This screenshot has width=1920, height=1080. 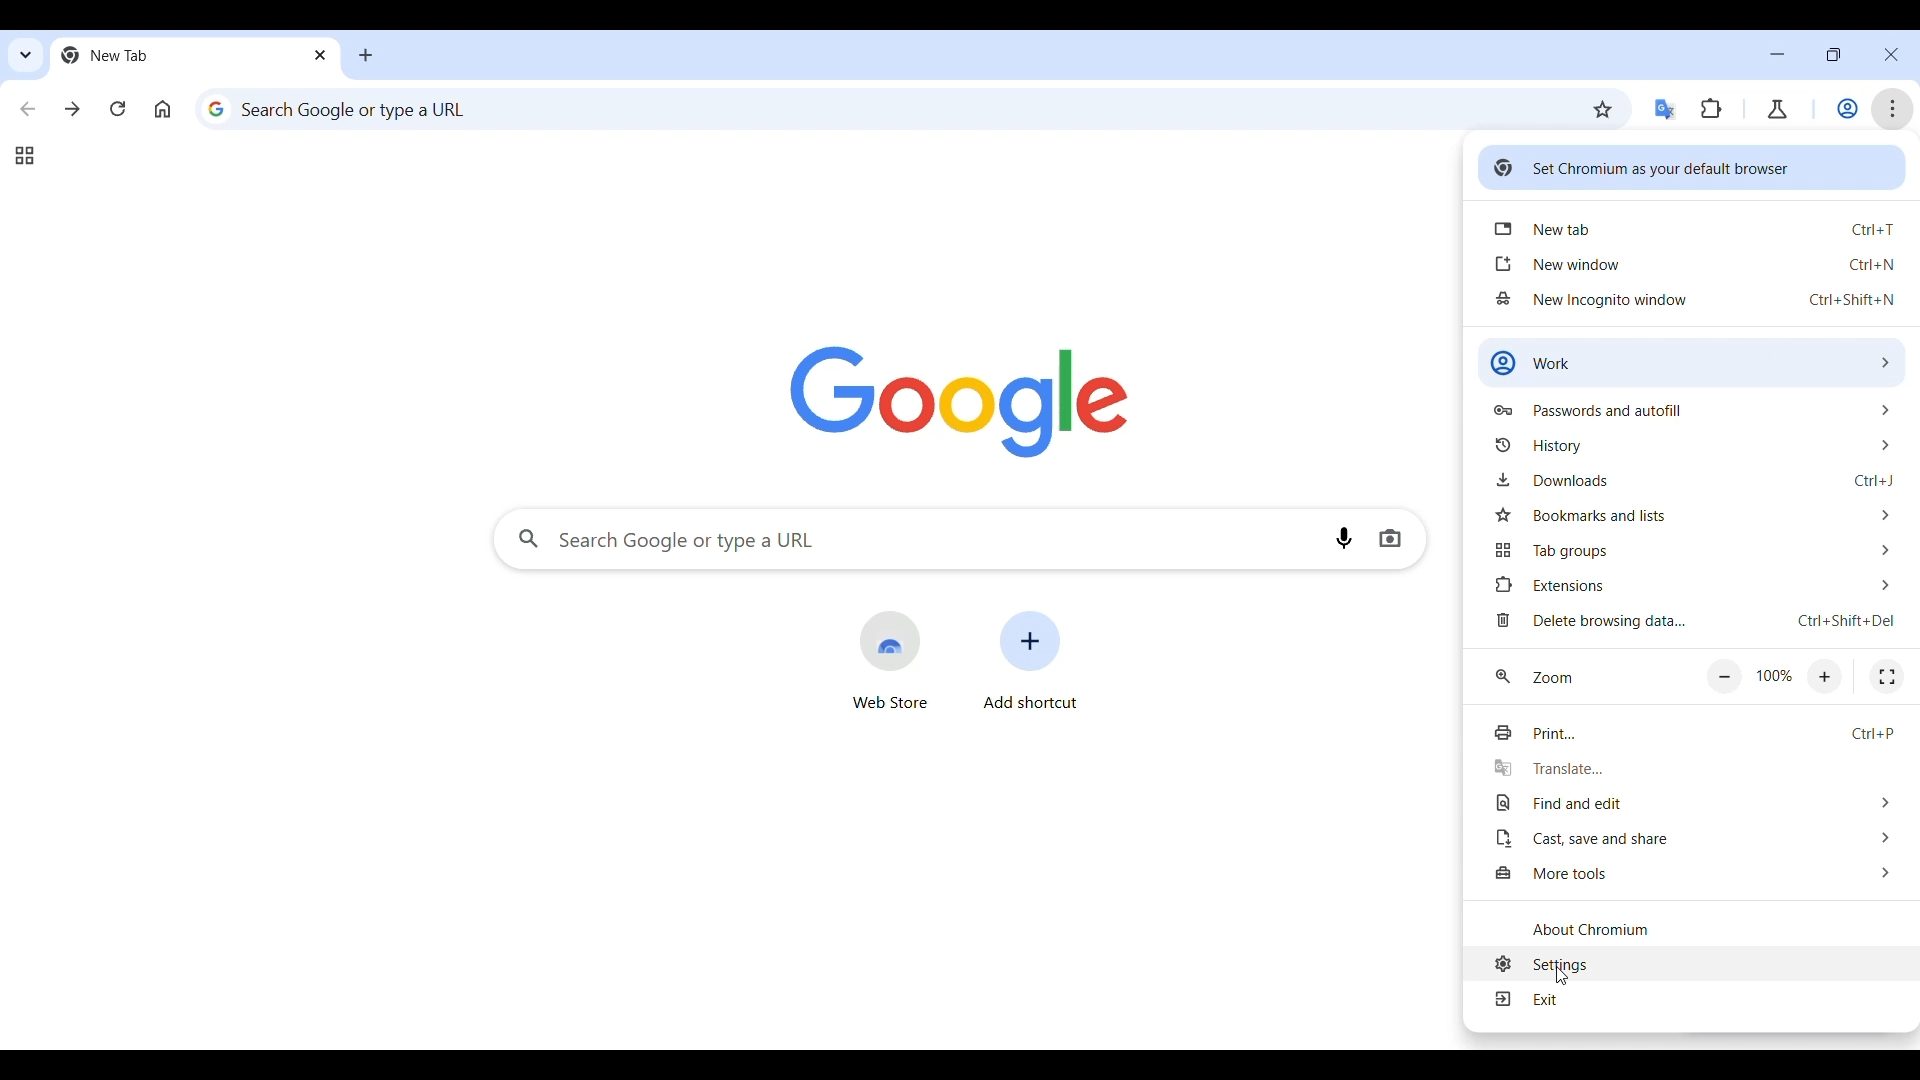 I want to click on Zoom in, so click(x=1824, y=677).